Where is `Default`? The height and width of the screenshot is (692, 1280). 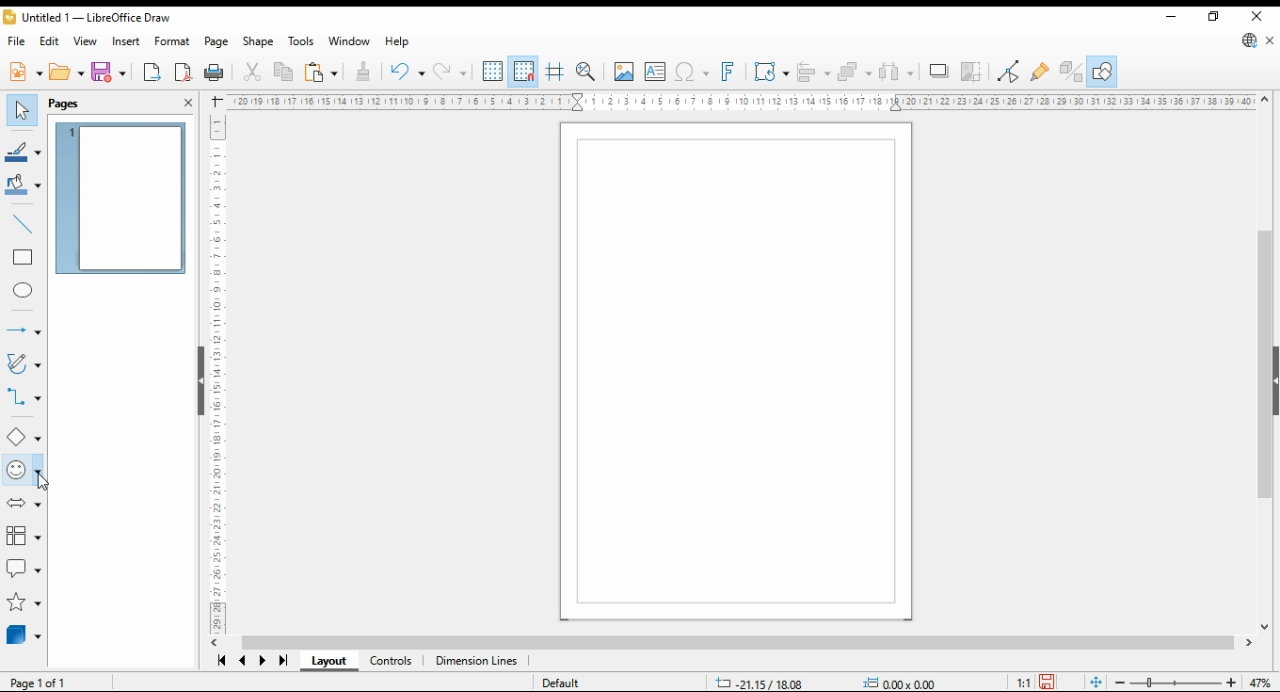 Default is located at coordinates (563, 678).